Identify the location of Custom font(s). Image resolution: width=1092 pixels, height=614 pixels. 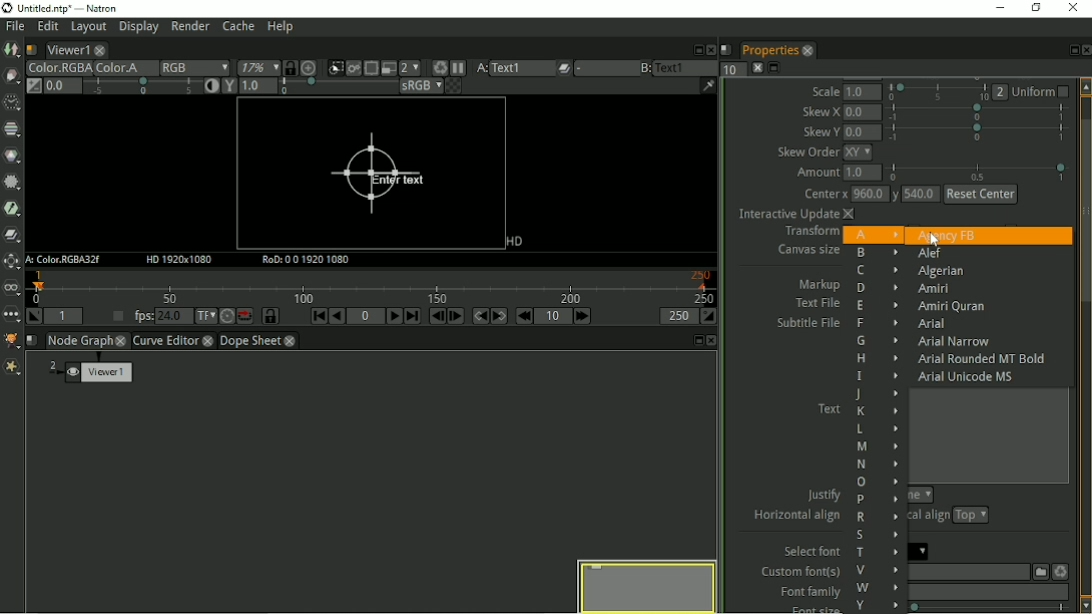
(798, 572).